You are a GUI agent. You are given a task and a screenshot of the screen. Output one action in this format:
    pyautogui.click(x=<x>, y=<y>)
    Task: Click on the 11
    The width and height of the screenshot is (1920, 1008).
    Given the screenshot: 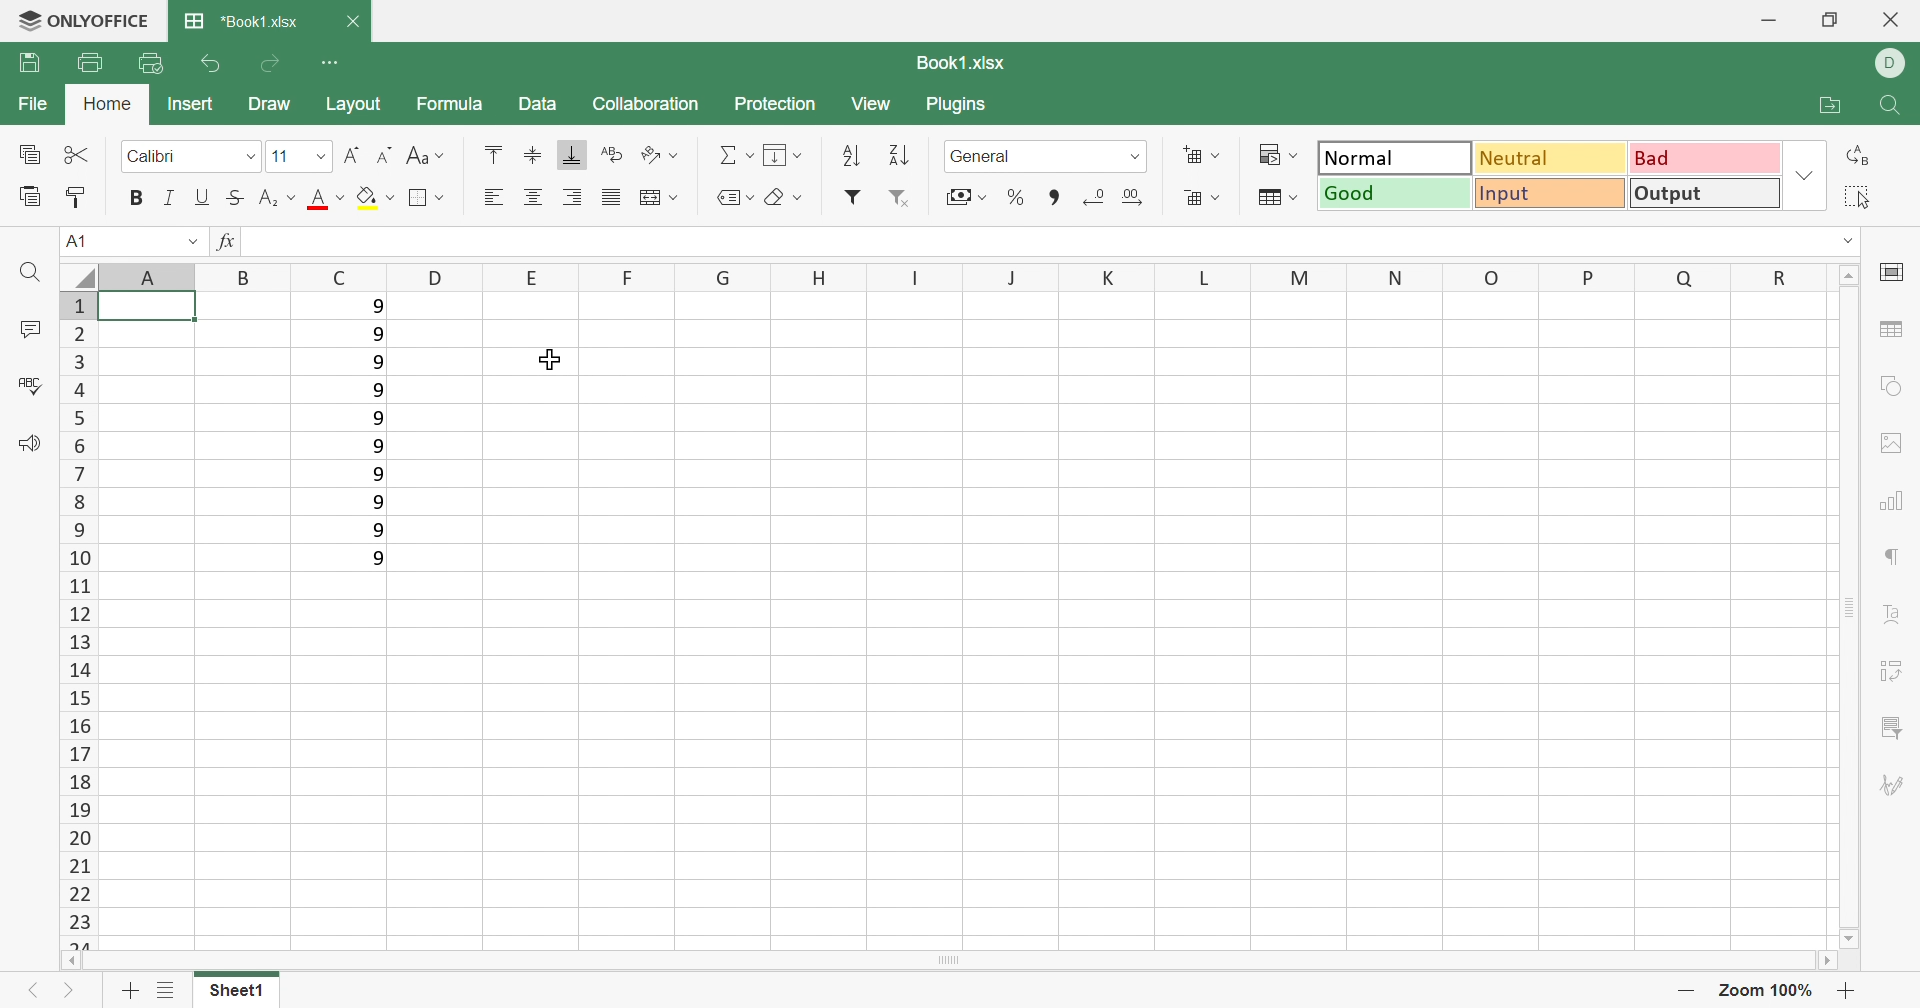 What is the action you would take?
    pyautogui.click(x=277, y=152)
    